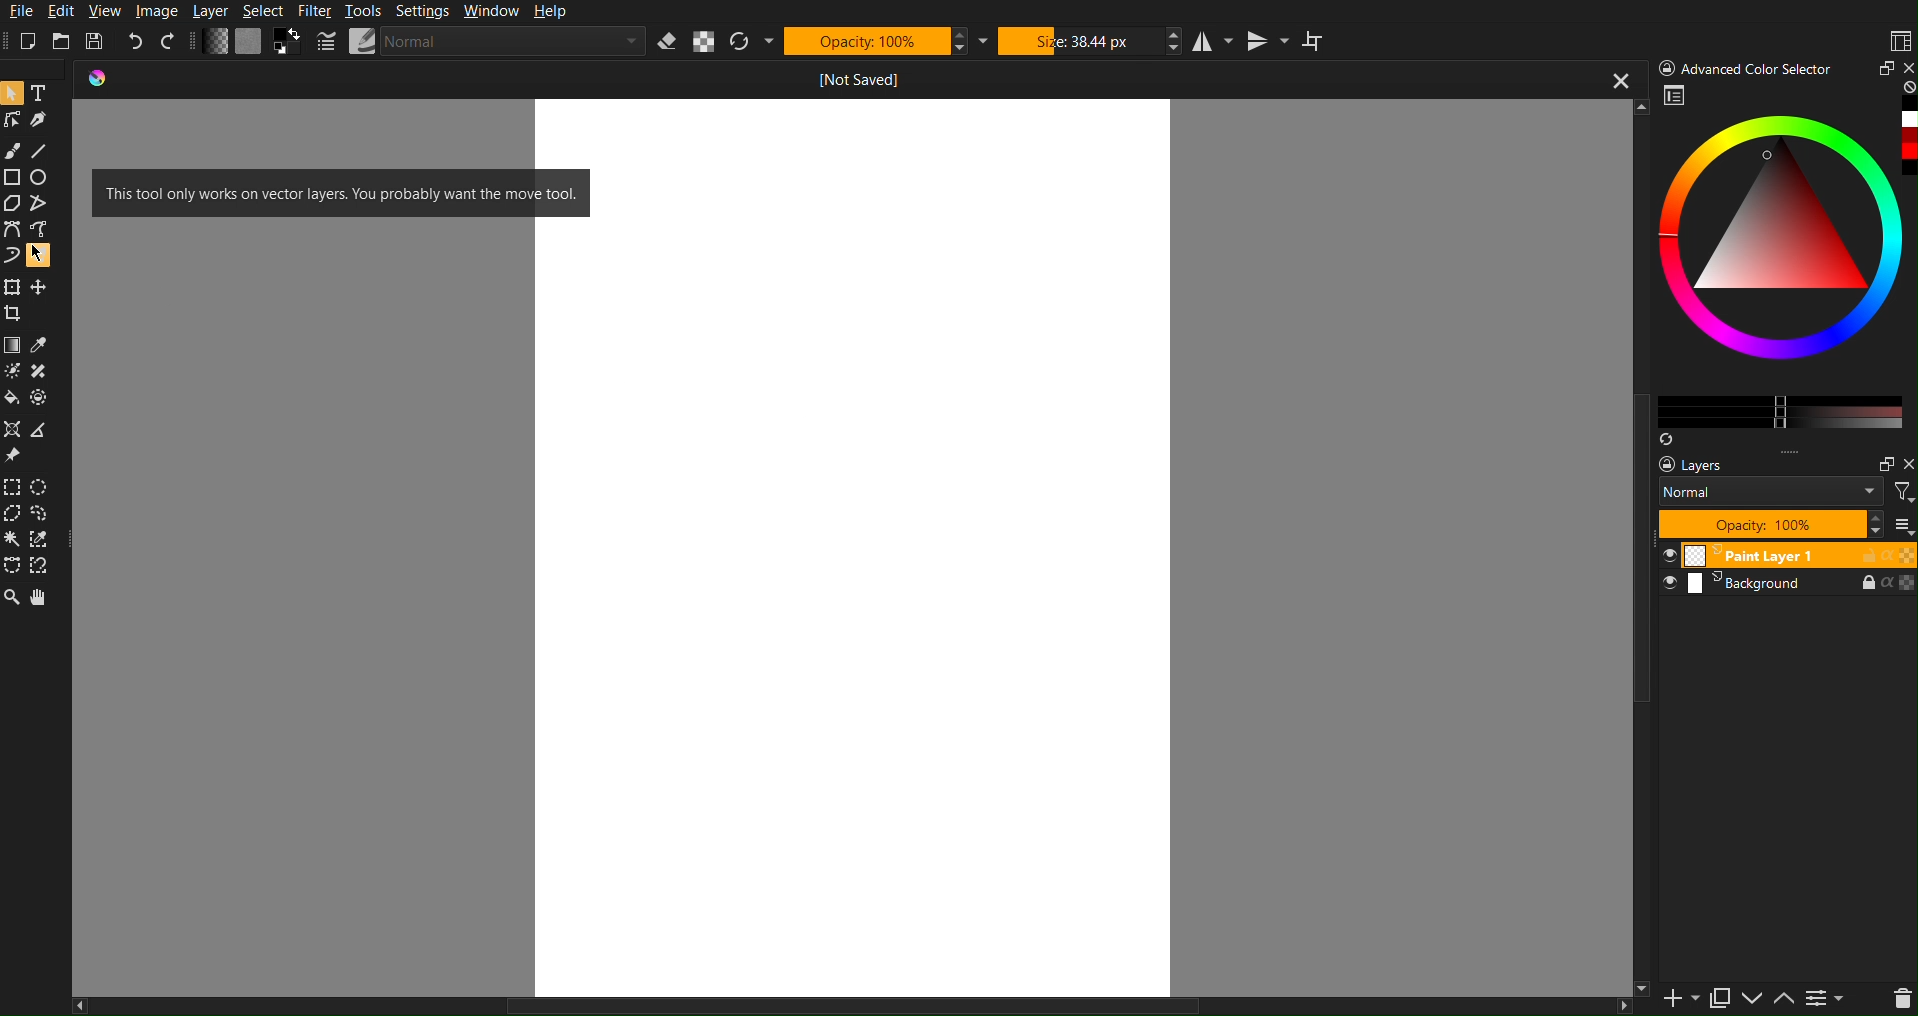 The image size is (1918, 1016). Describe the element at coordinates (62, 39) in the screenshot. I see `Open` at that location.